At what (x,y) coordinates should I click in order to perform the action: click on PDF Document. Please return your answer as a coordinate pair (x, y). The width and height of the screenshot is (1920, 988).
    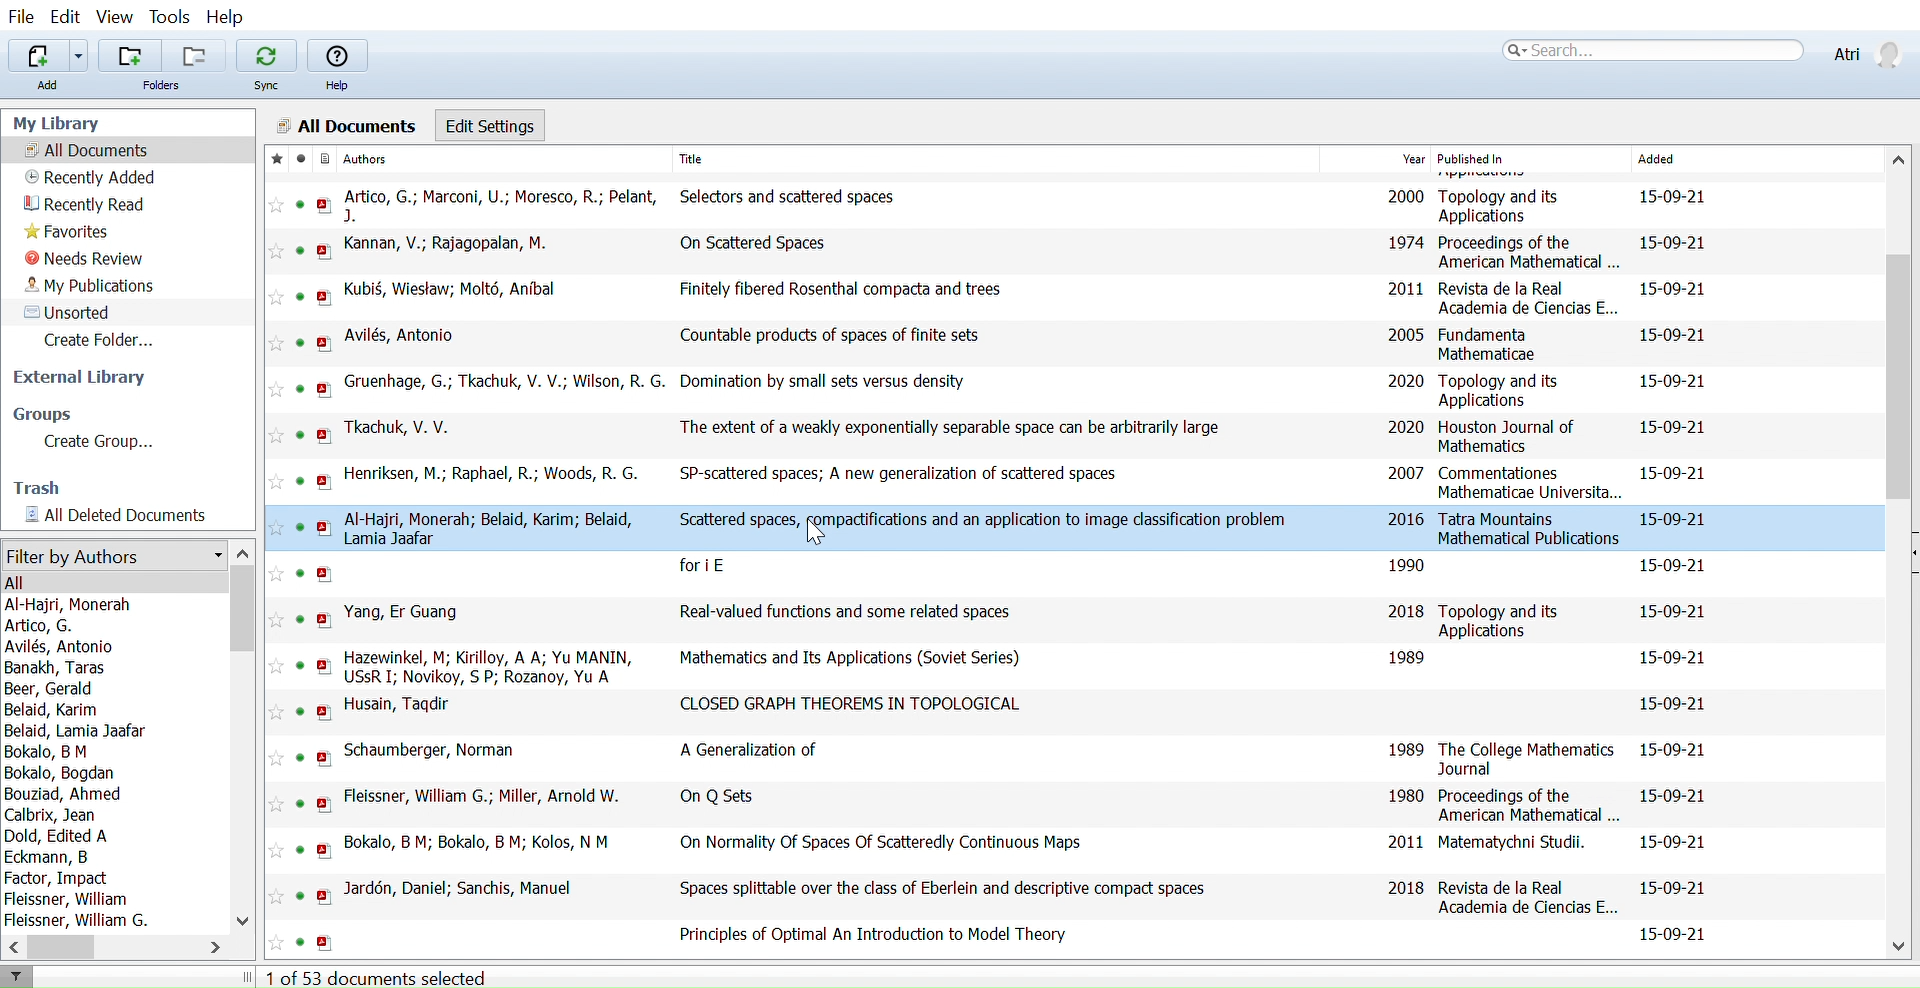
    Looking at the image, I should click on (325, 760).